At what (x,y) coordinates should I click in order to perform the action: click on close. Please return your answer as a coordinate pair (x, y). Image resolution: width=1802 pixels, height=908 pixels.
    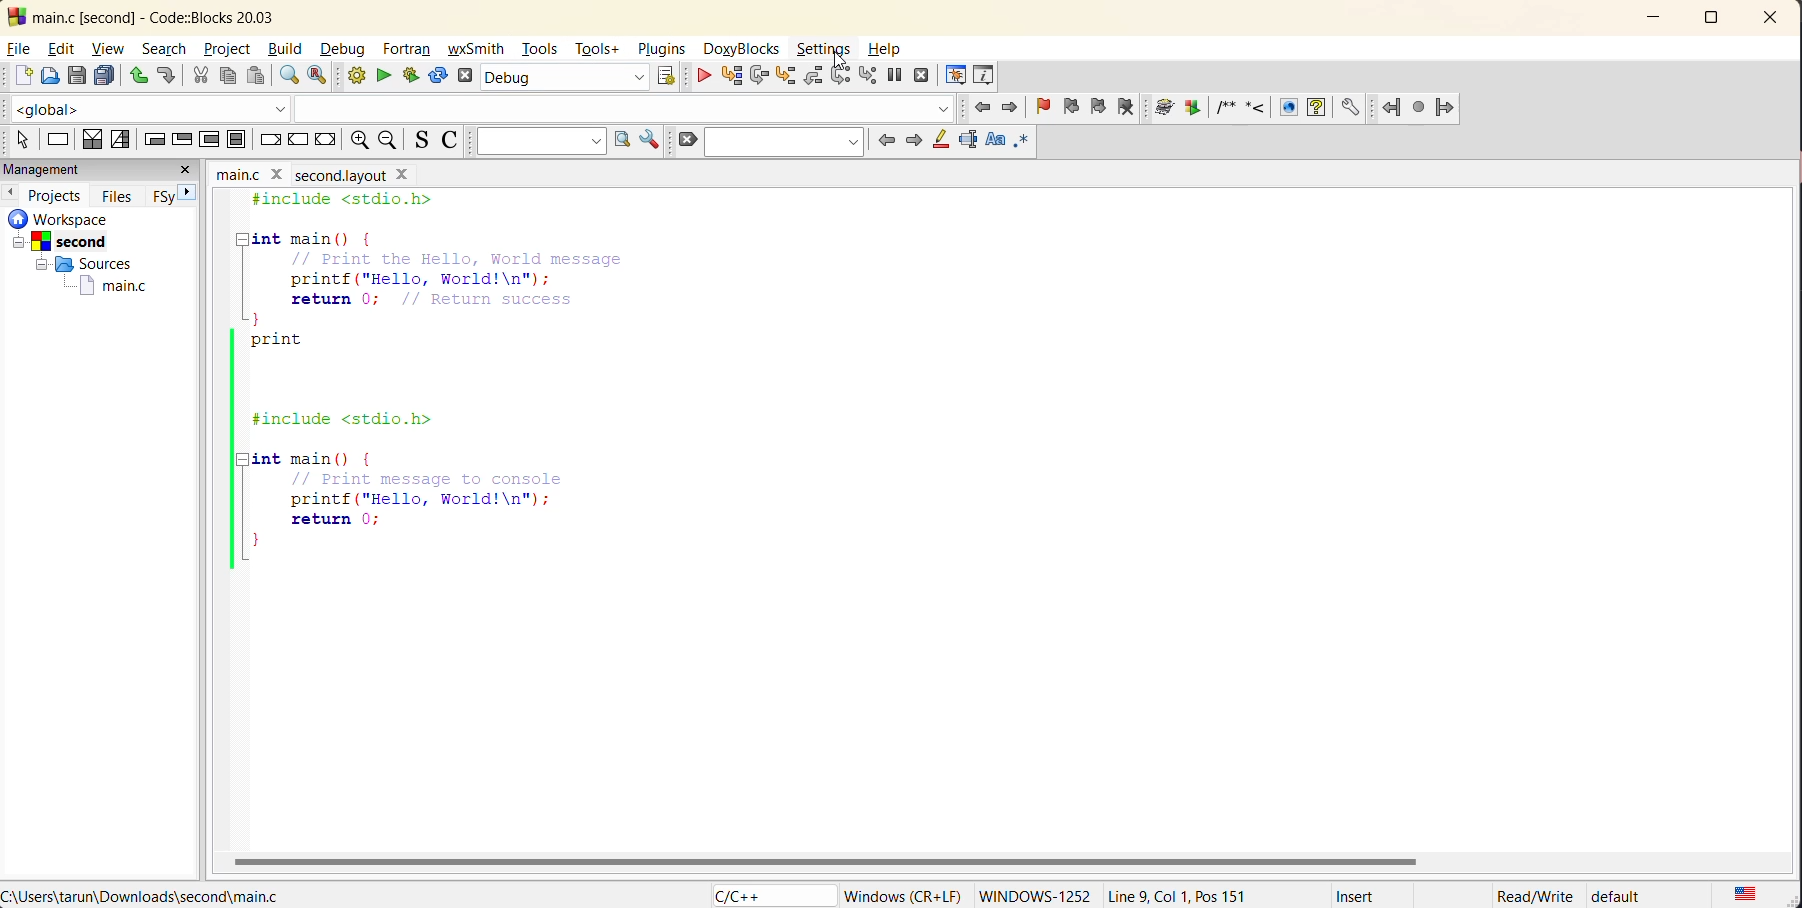
    Looking at the image, I should click on (404, 175).